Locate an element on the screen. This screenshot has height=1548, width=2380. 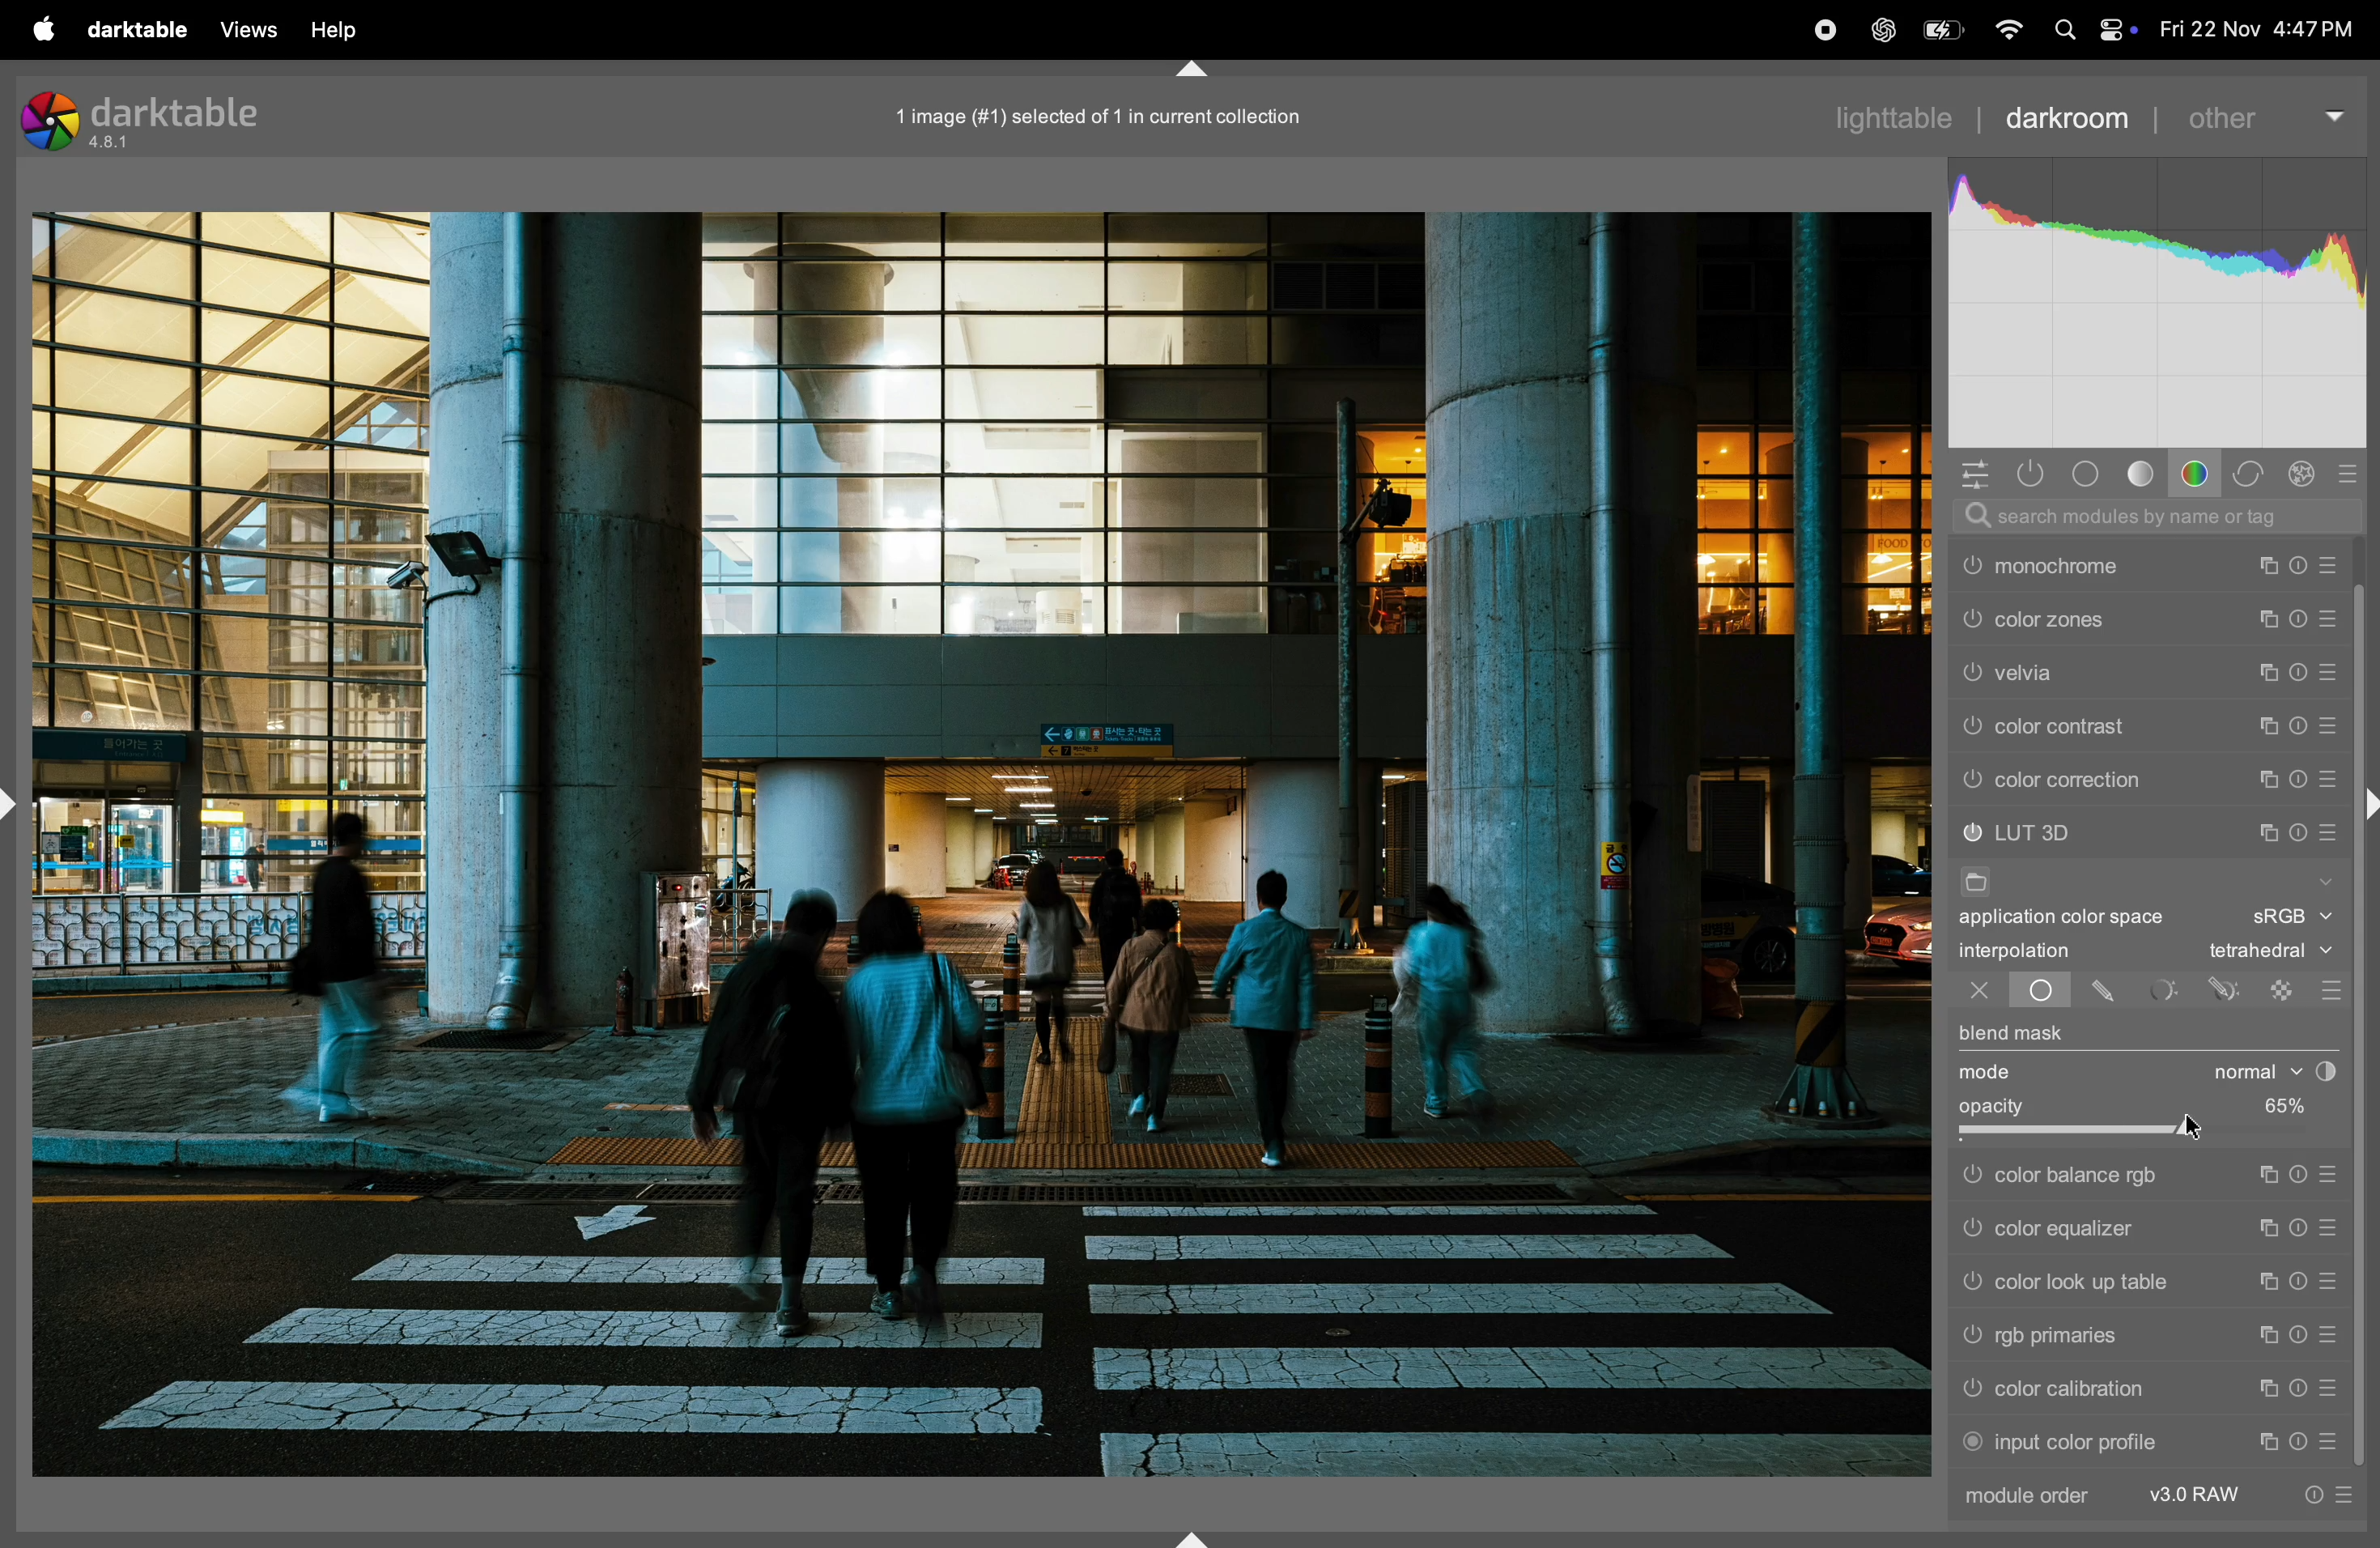
darktable is located at coordinates (139, 28).